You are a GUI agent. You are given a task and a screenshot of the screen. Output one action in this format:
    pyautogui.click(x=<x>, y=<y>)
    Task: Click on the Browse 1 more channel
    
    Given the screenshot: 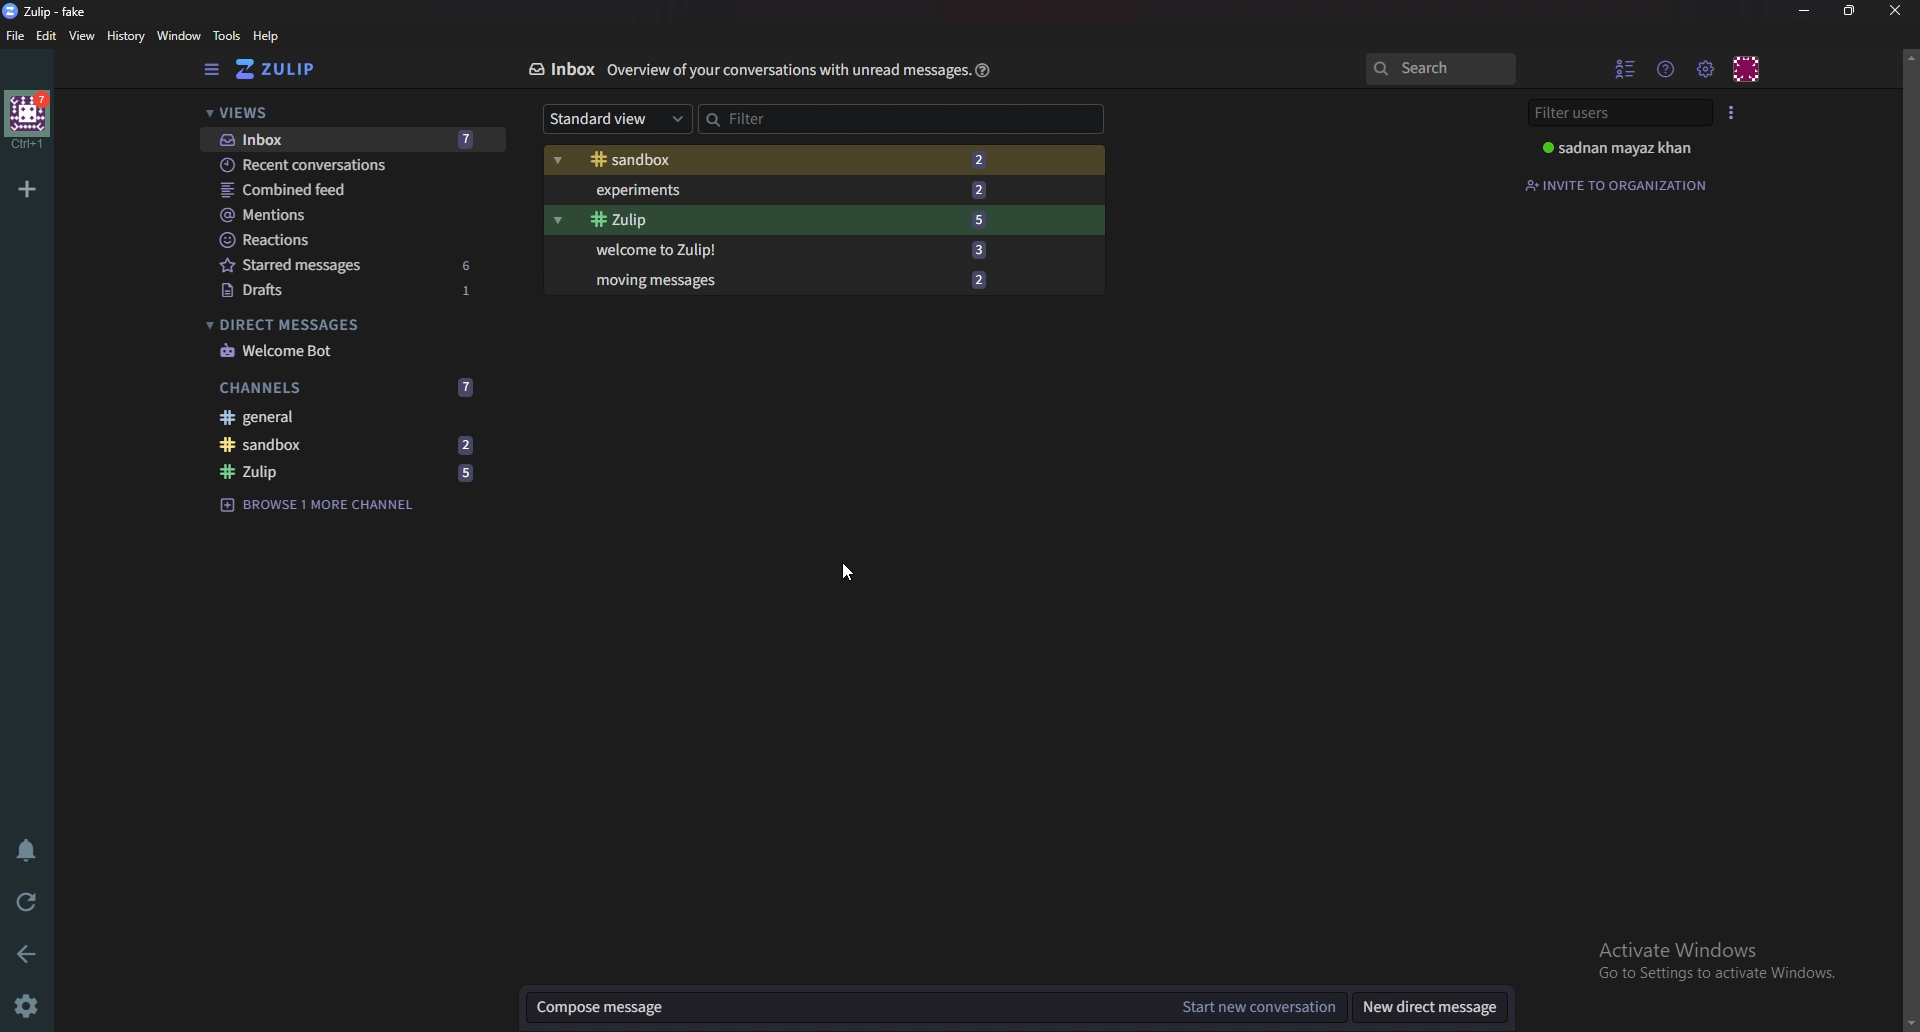 What is the action you would take?
    pyautogui.click(x=320, y=510)
    